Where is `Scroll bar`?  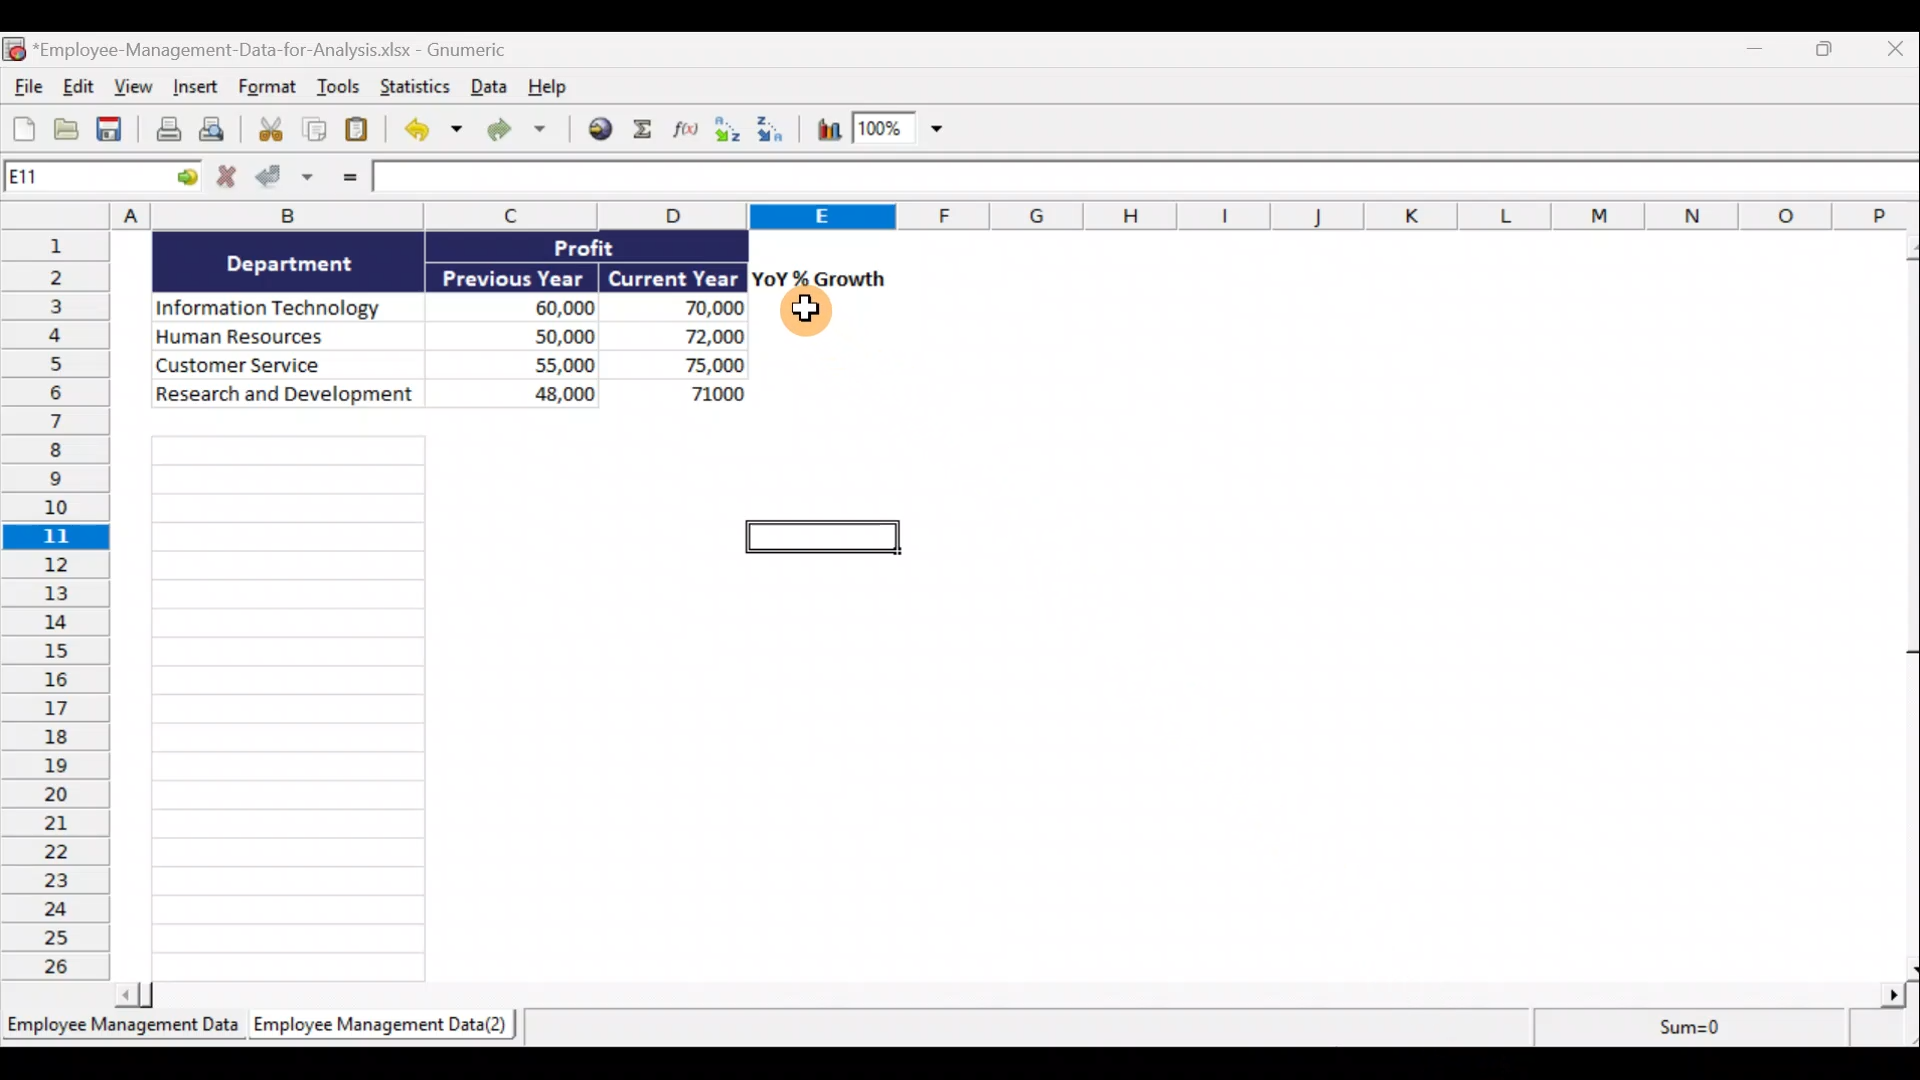
Scroll bar is located at coordinates (1908, 606).